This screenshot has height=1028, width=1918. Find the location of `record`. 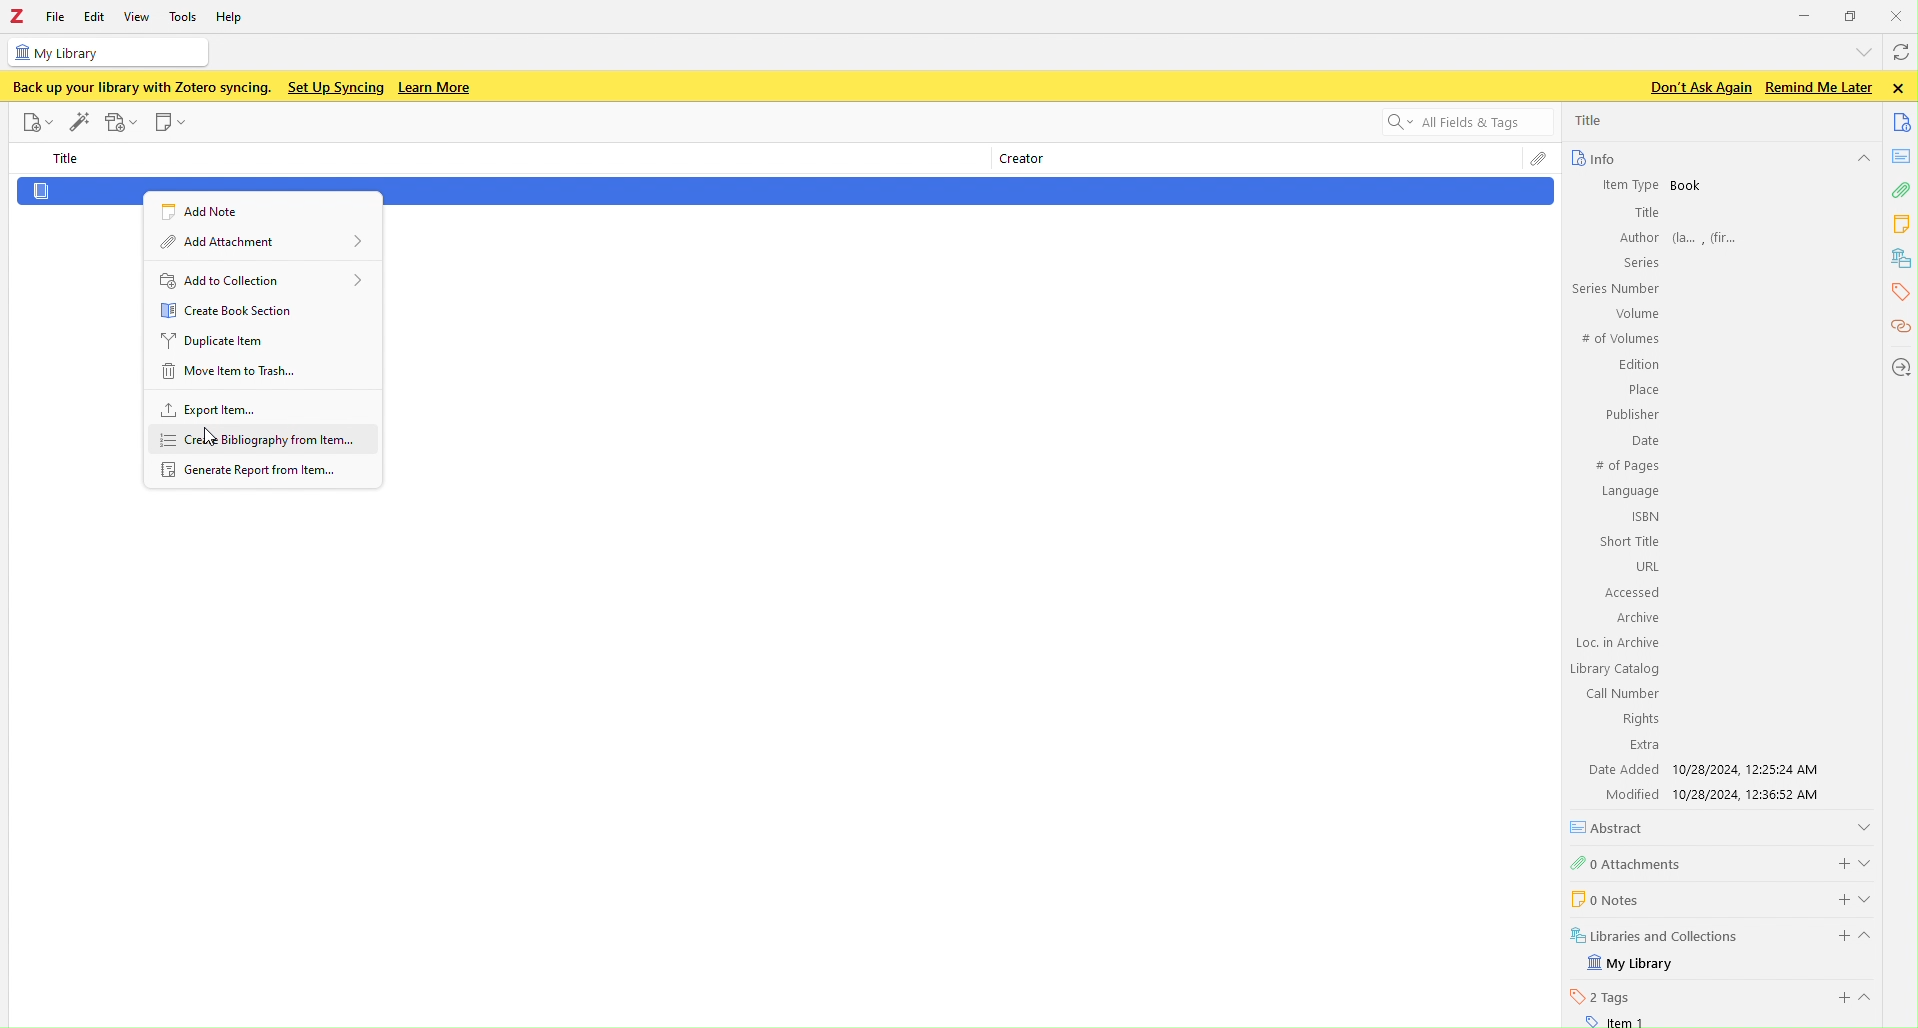

record is located at coordinates (122, 122).